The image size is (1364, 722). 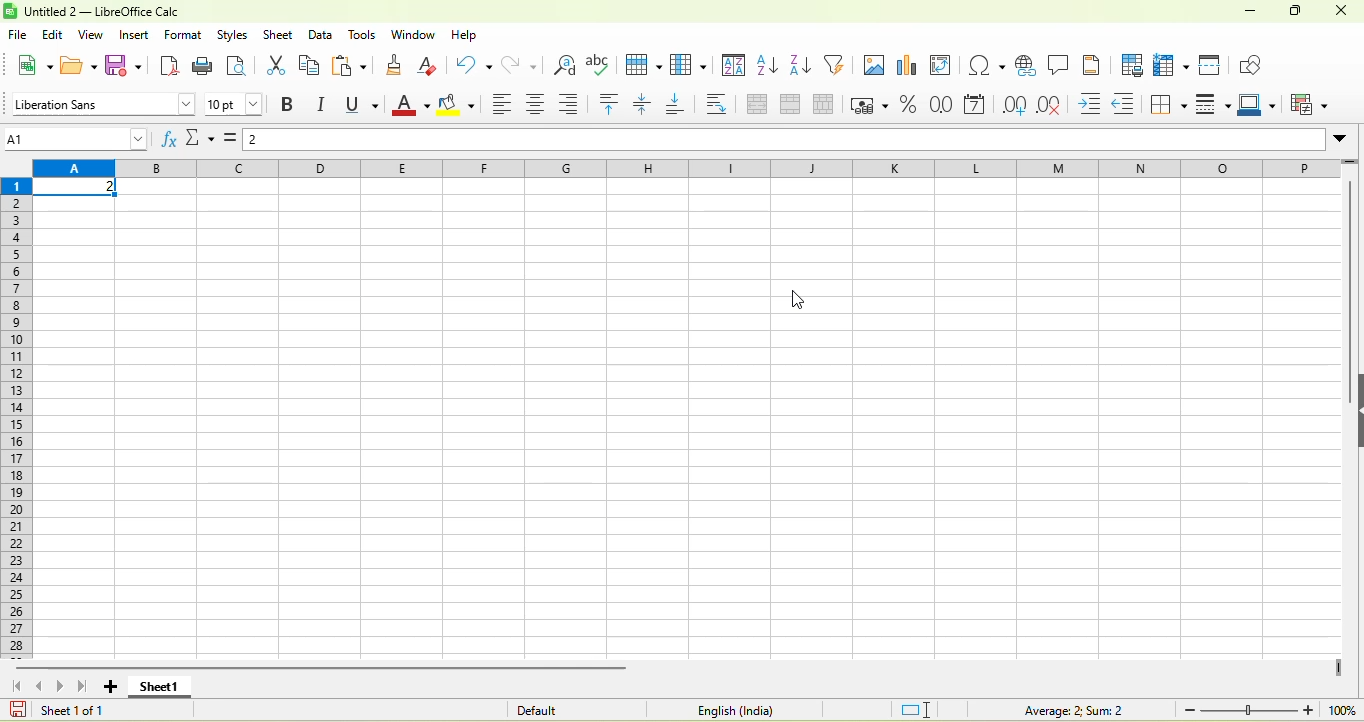 I want to click on copy, so click(x=312, y=65).